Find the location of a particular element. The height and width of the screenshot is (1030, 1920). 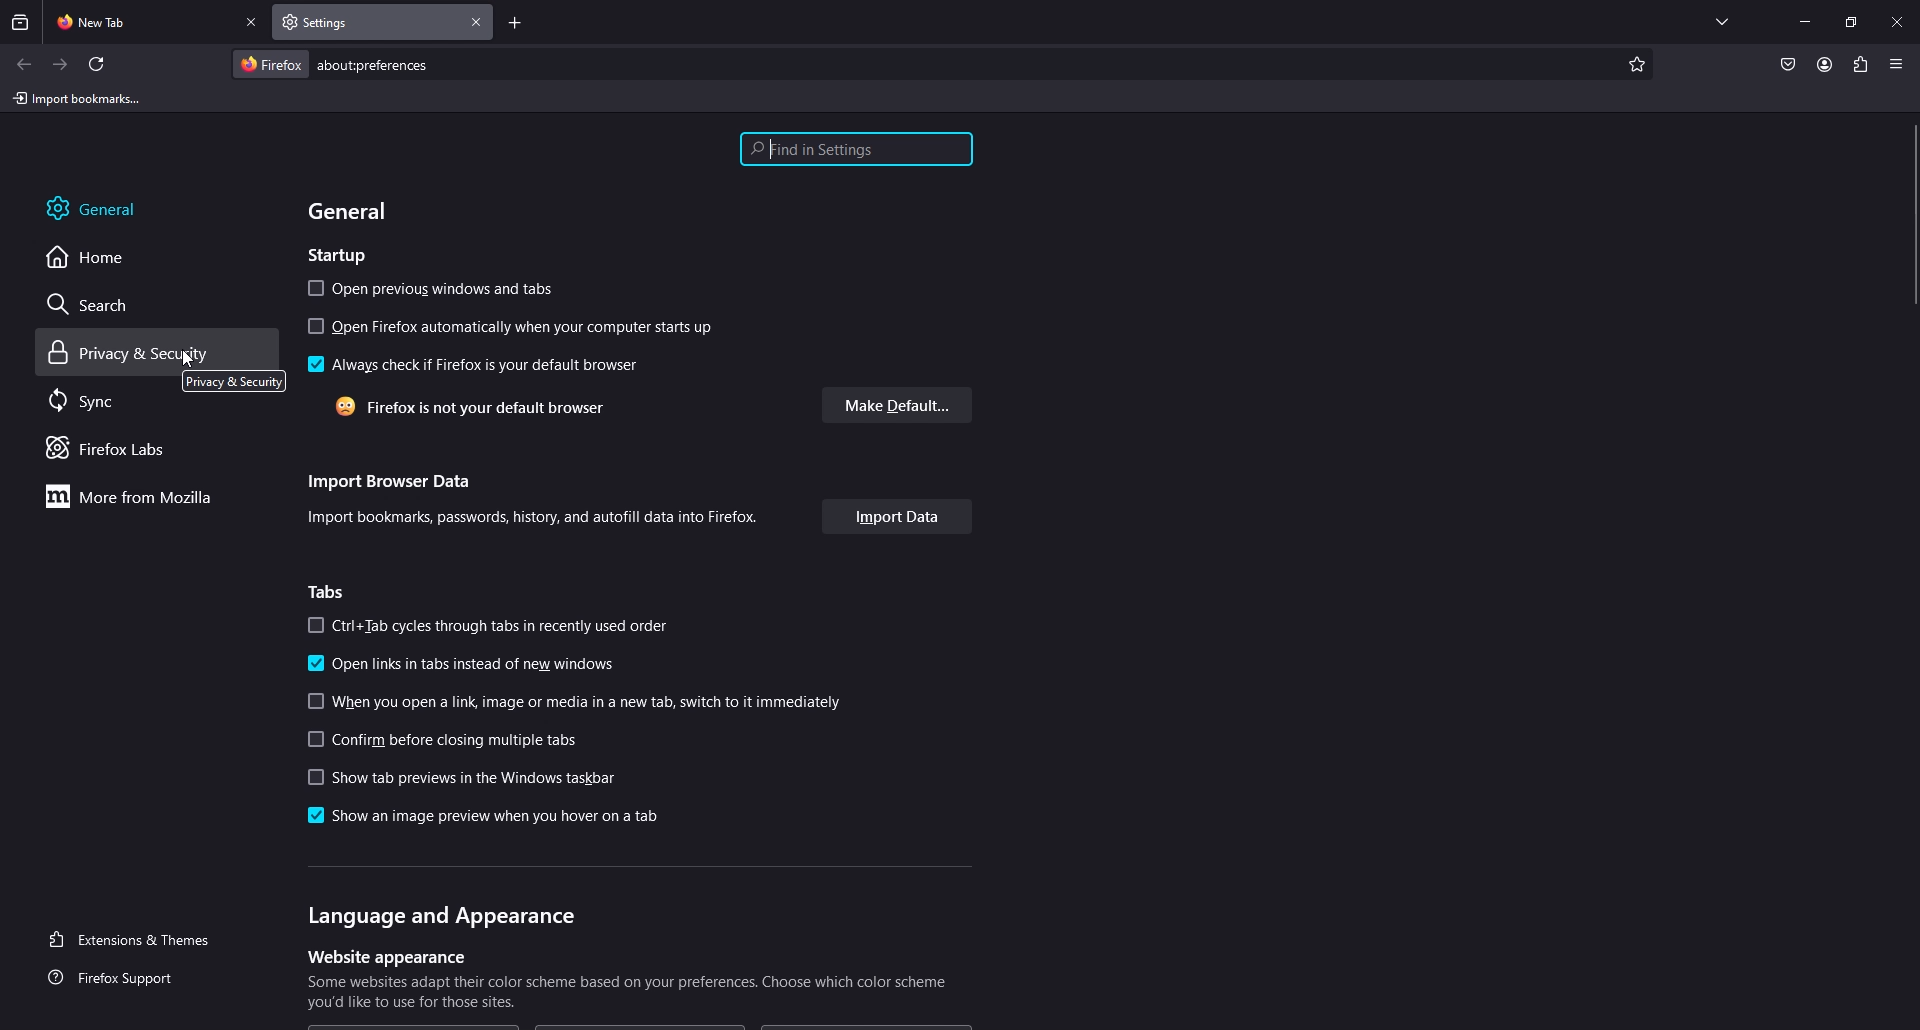

search settings is located at coordinates (856, 151).